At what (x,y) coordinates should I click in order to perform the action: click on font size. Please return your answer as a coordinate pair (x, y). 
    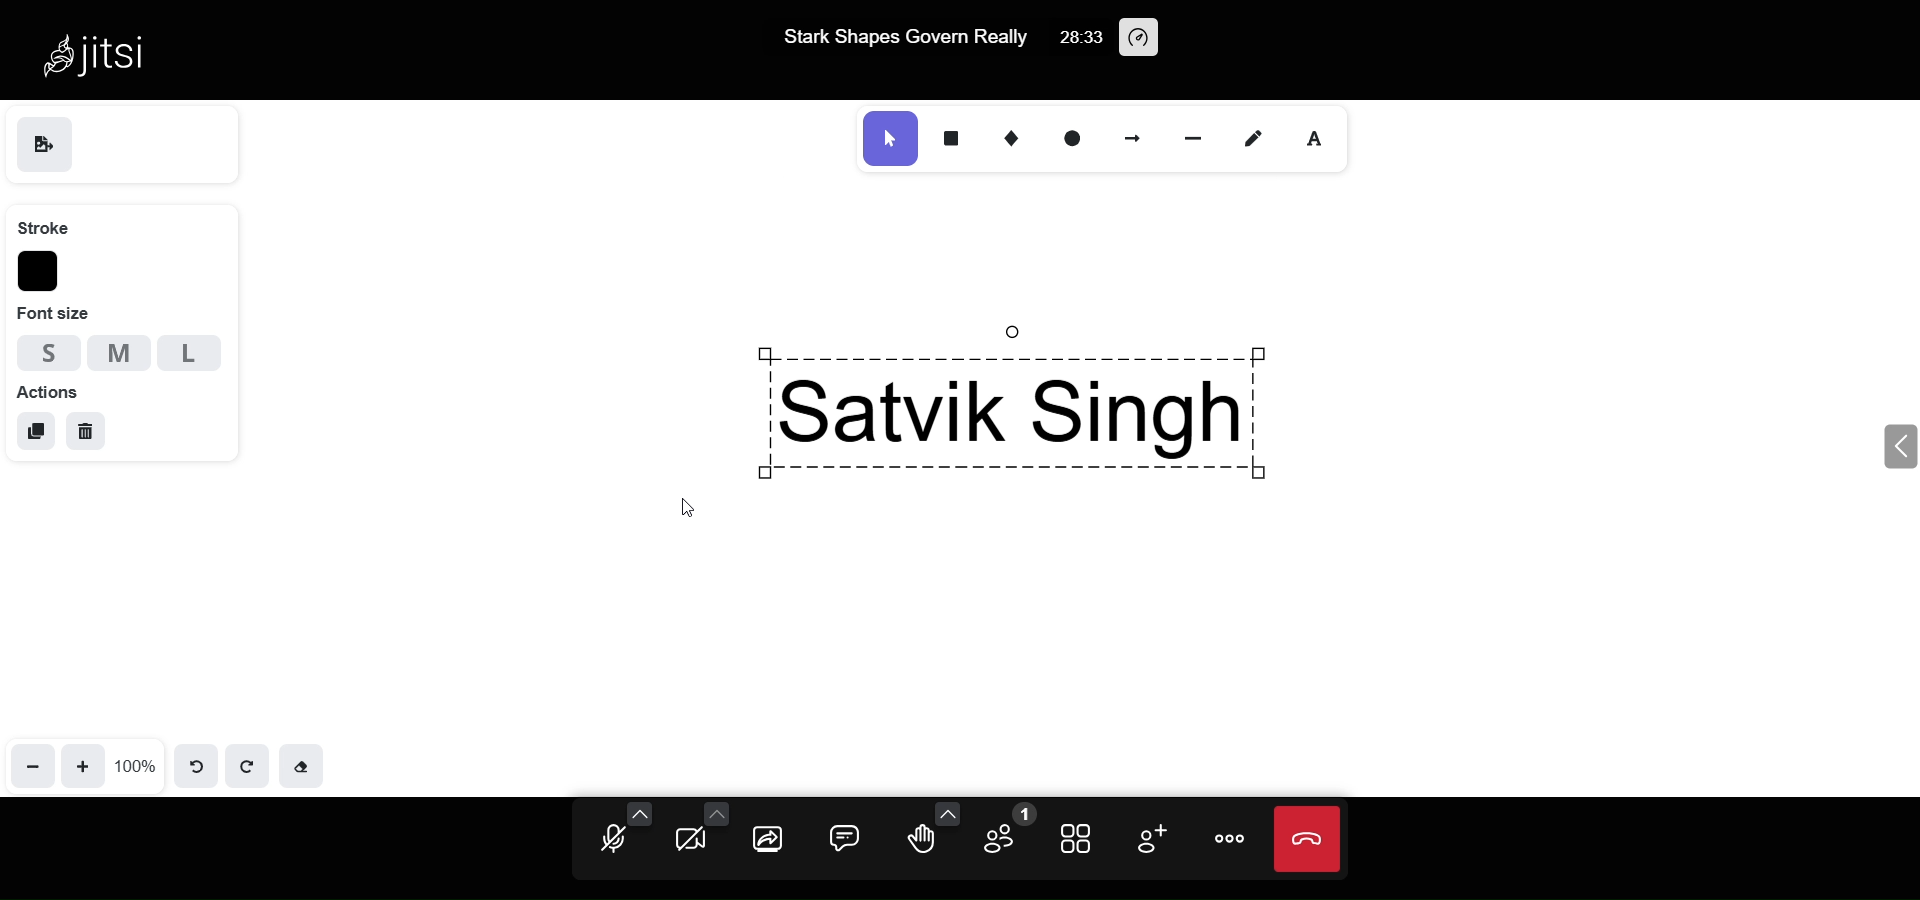
    Looking at the image, I should click on (64, 312).